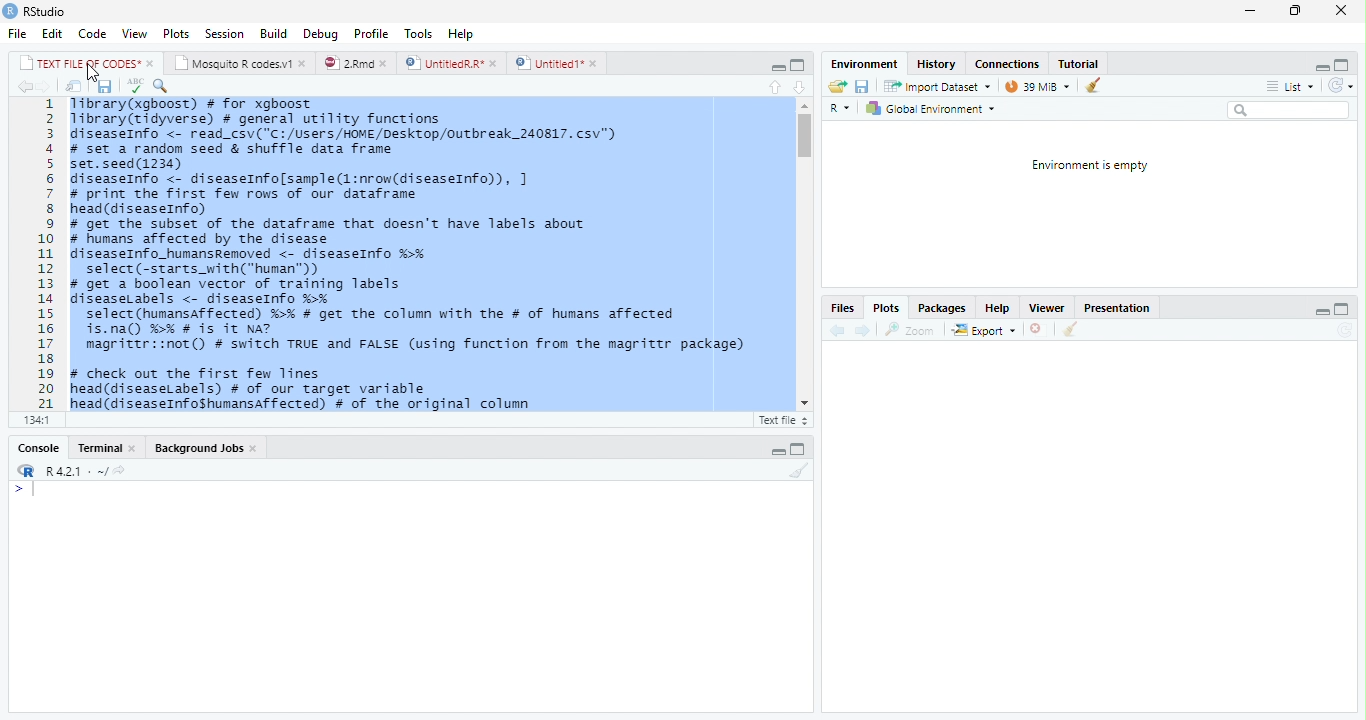 The height and width of the screenshot is (720, 1366). I want to click on Build, so click(274, 34).